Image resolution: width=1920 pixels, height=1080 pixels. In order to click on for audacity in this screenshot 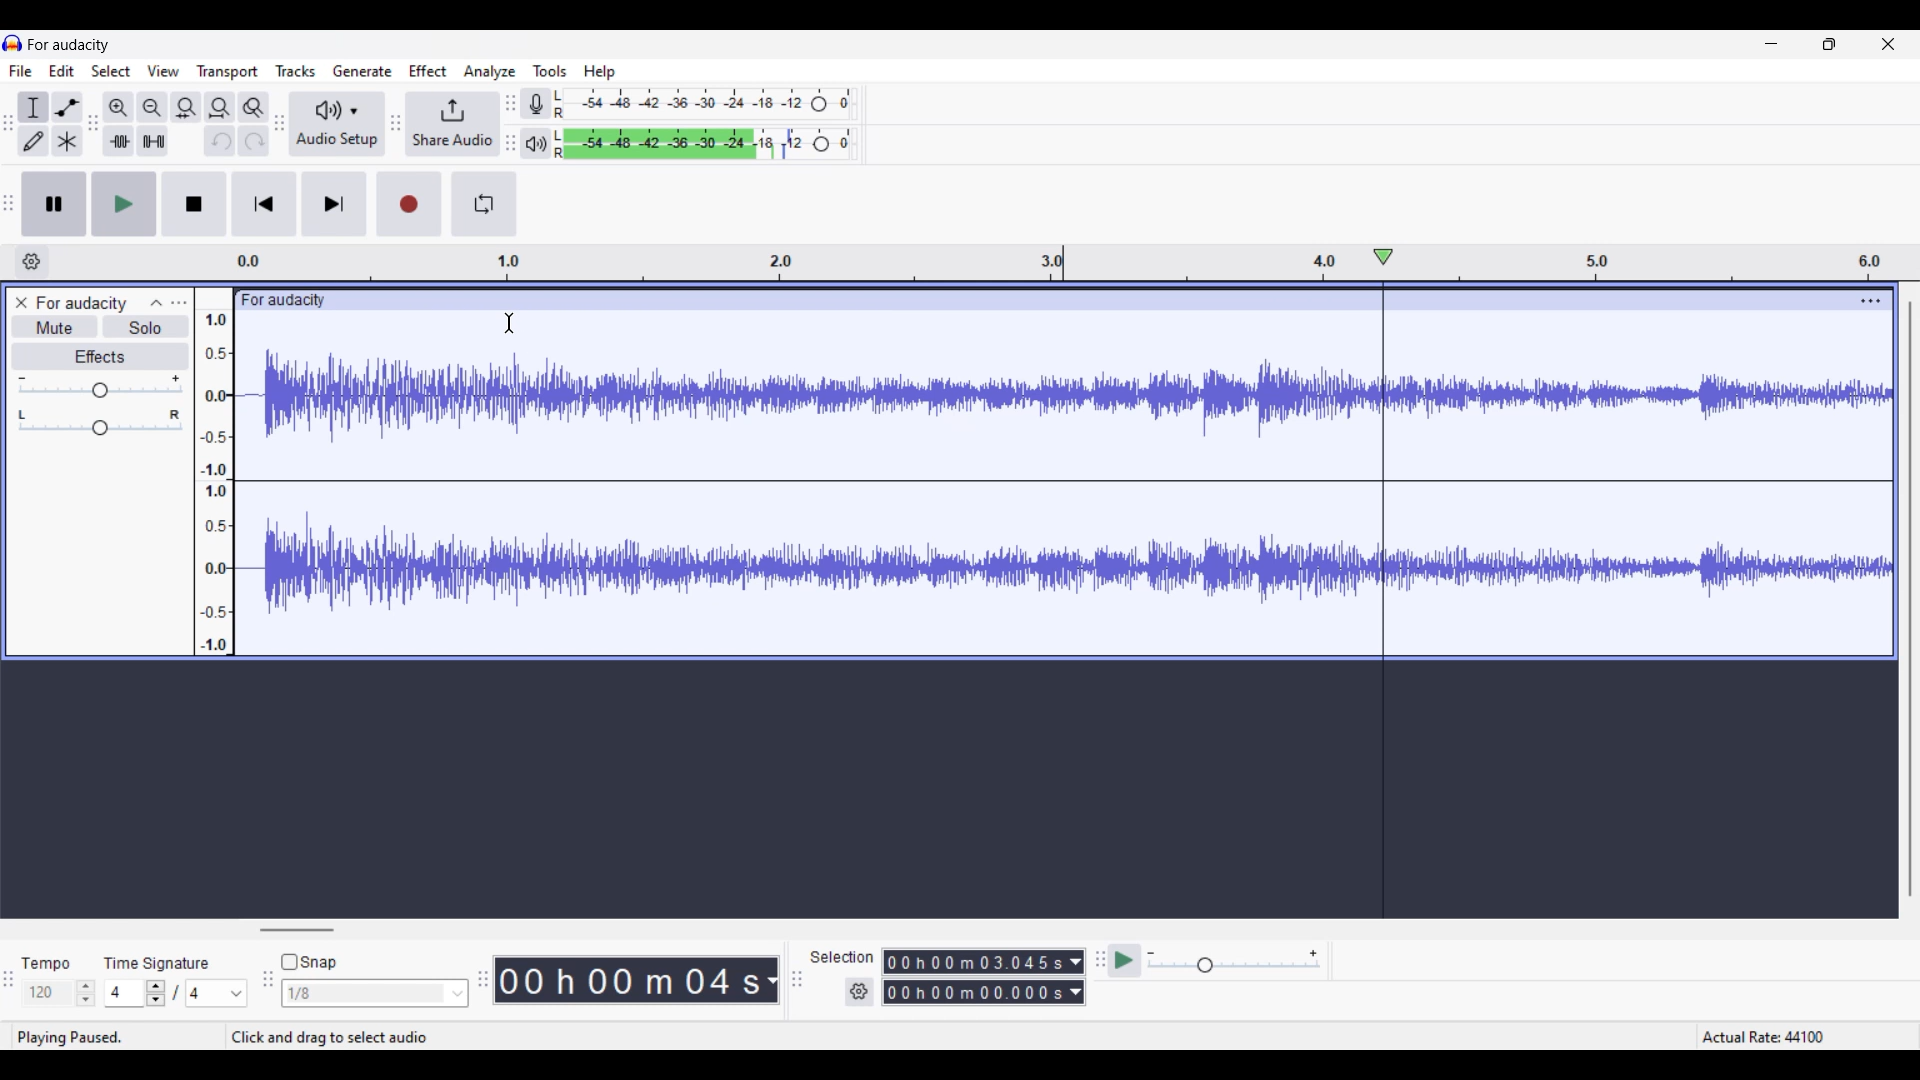, I will do `click(69, 45)`.